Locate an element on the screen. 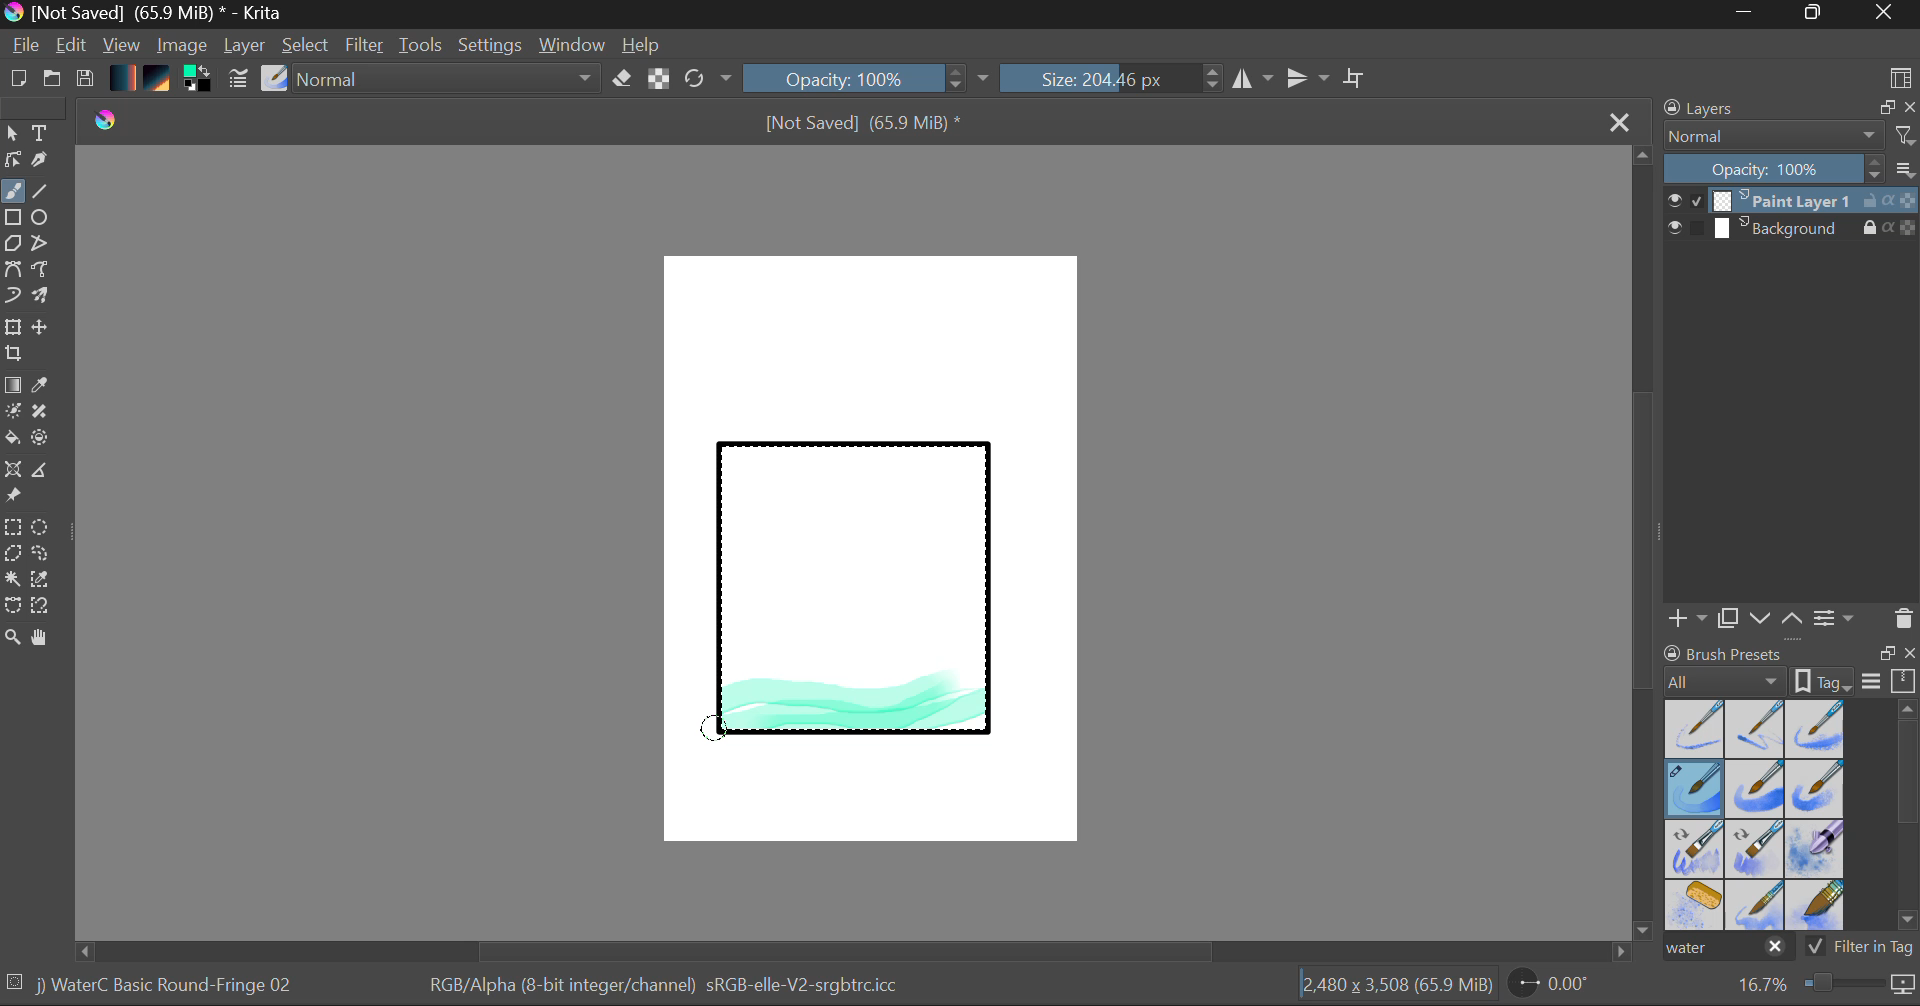 The width and height of the screenshot is (1920, 1006). Scroll Bar is located at coordinates (854, 951).